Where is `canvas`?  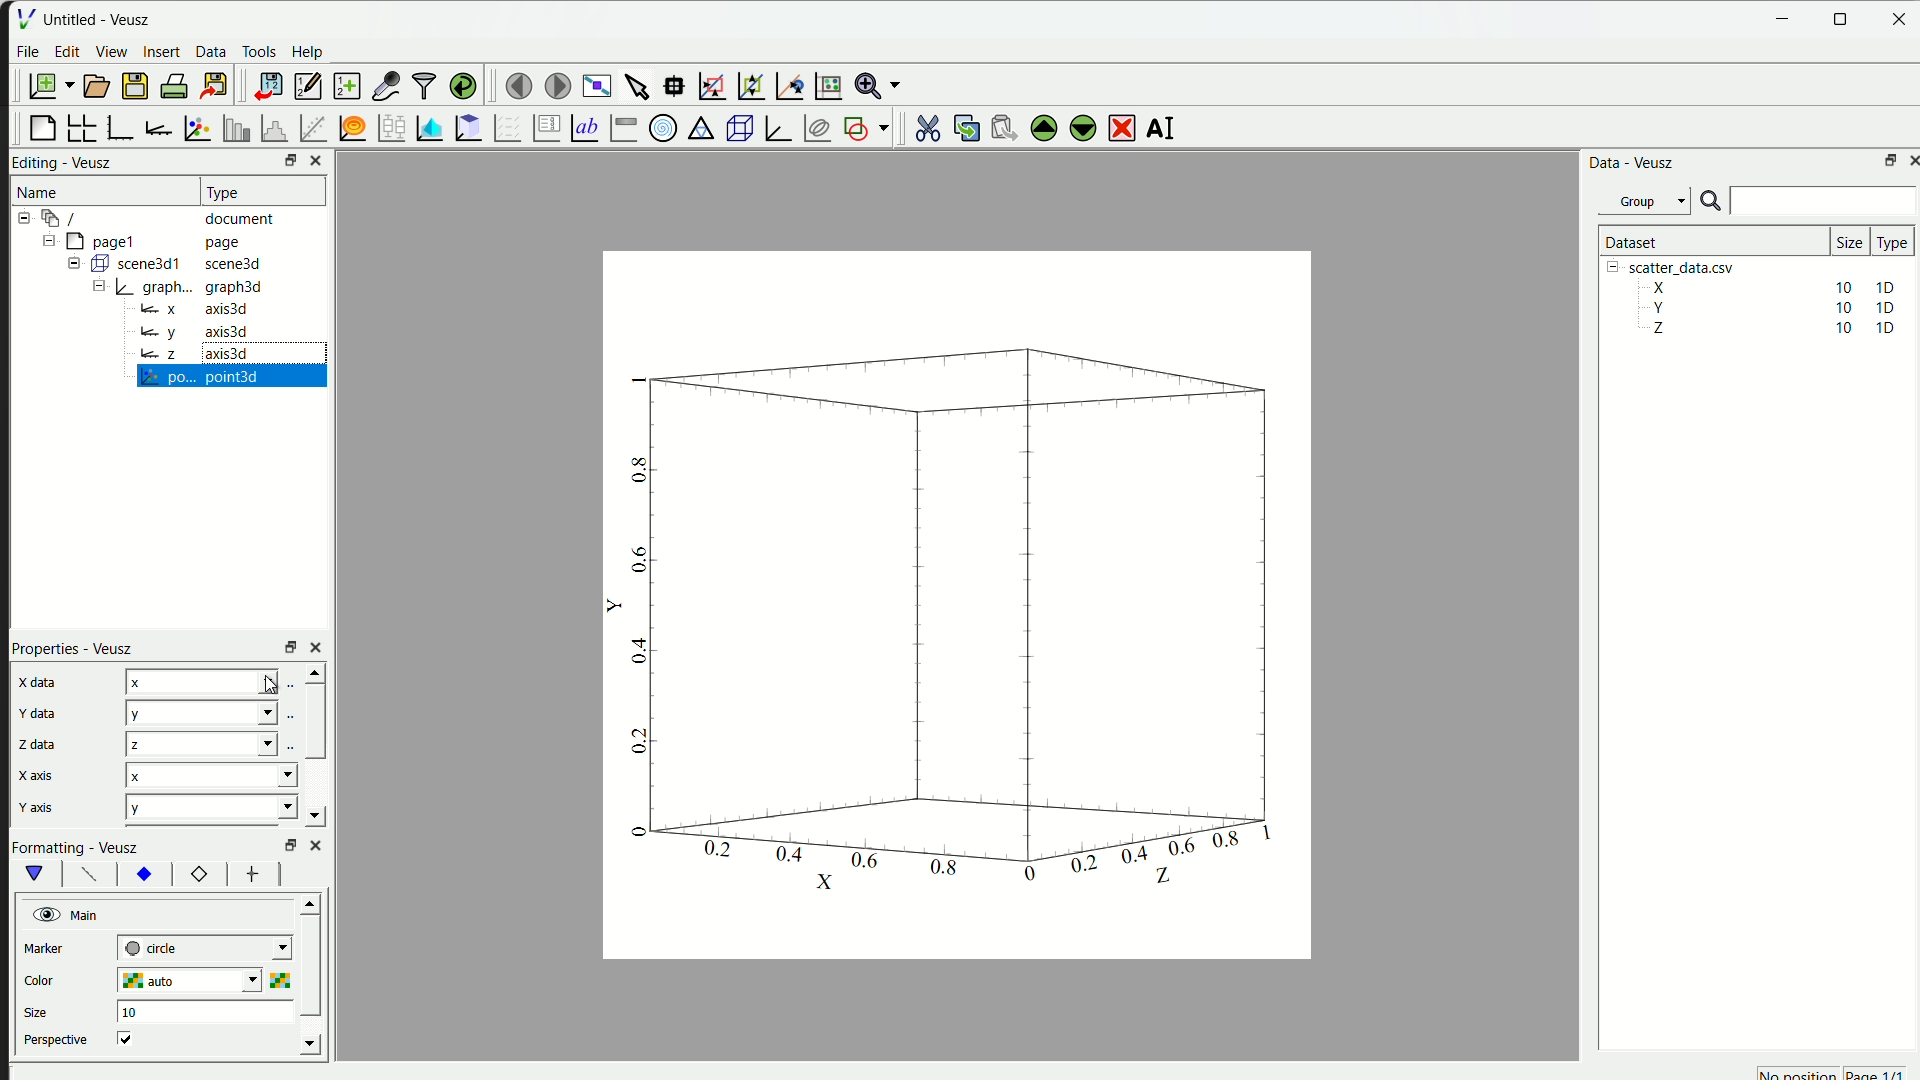 canvas is located at coordinates (954, 608).